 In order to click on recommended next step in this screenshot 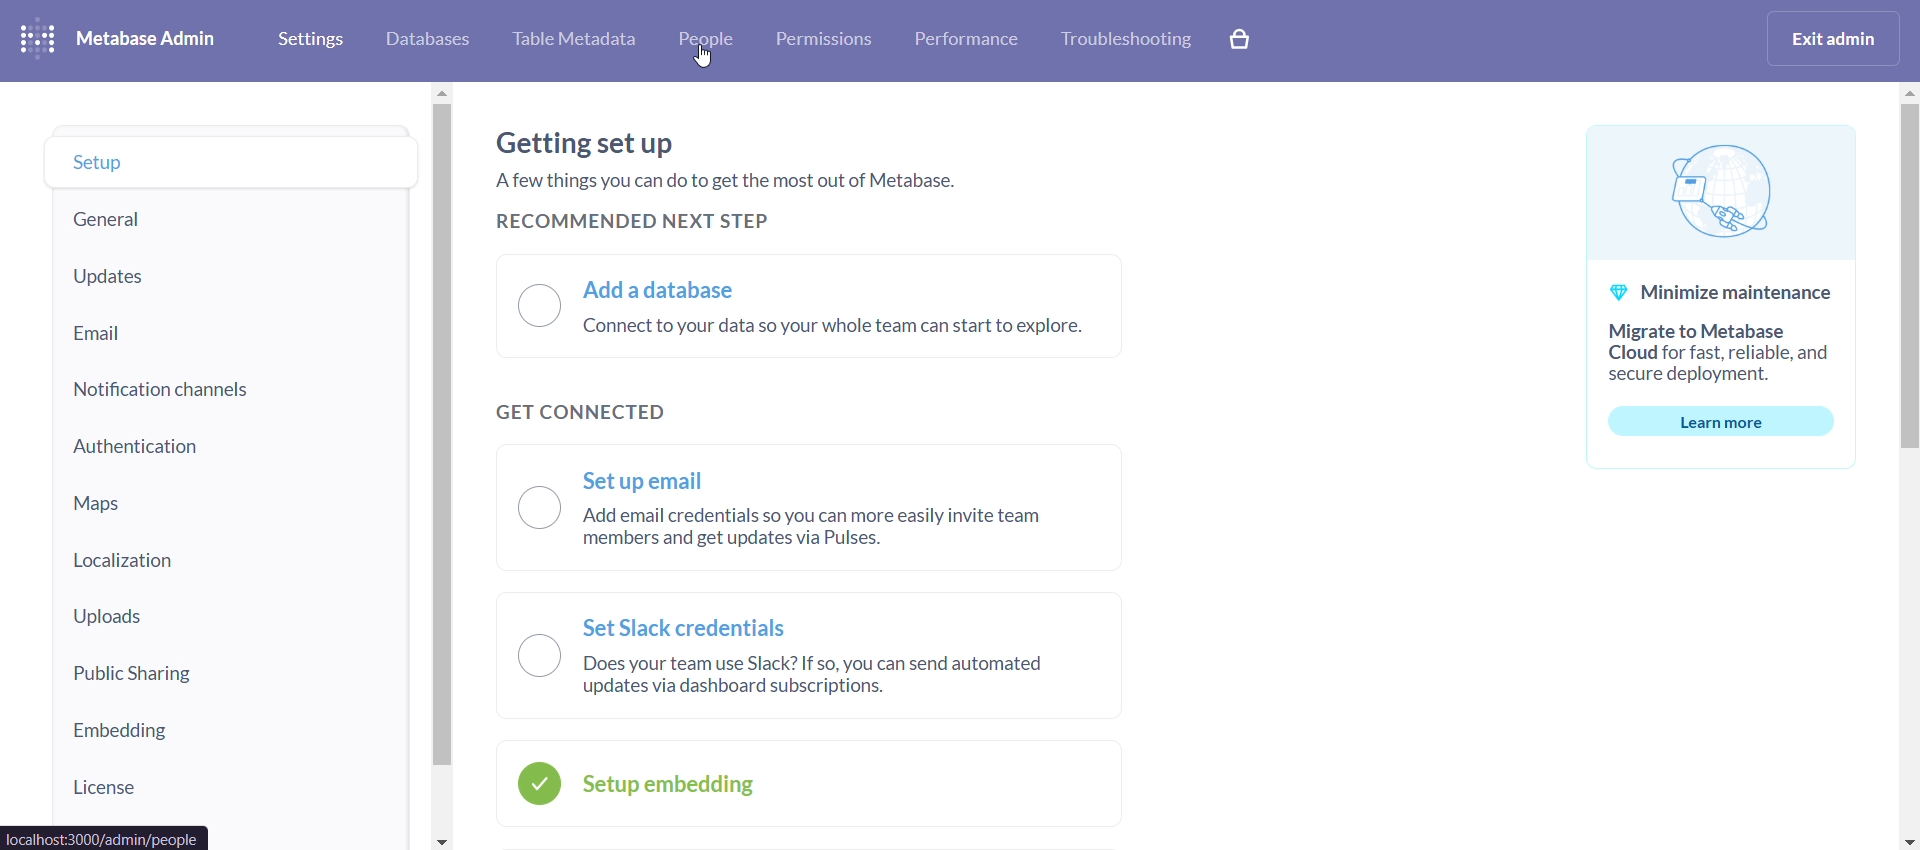, I will do `click(638, 222)`.